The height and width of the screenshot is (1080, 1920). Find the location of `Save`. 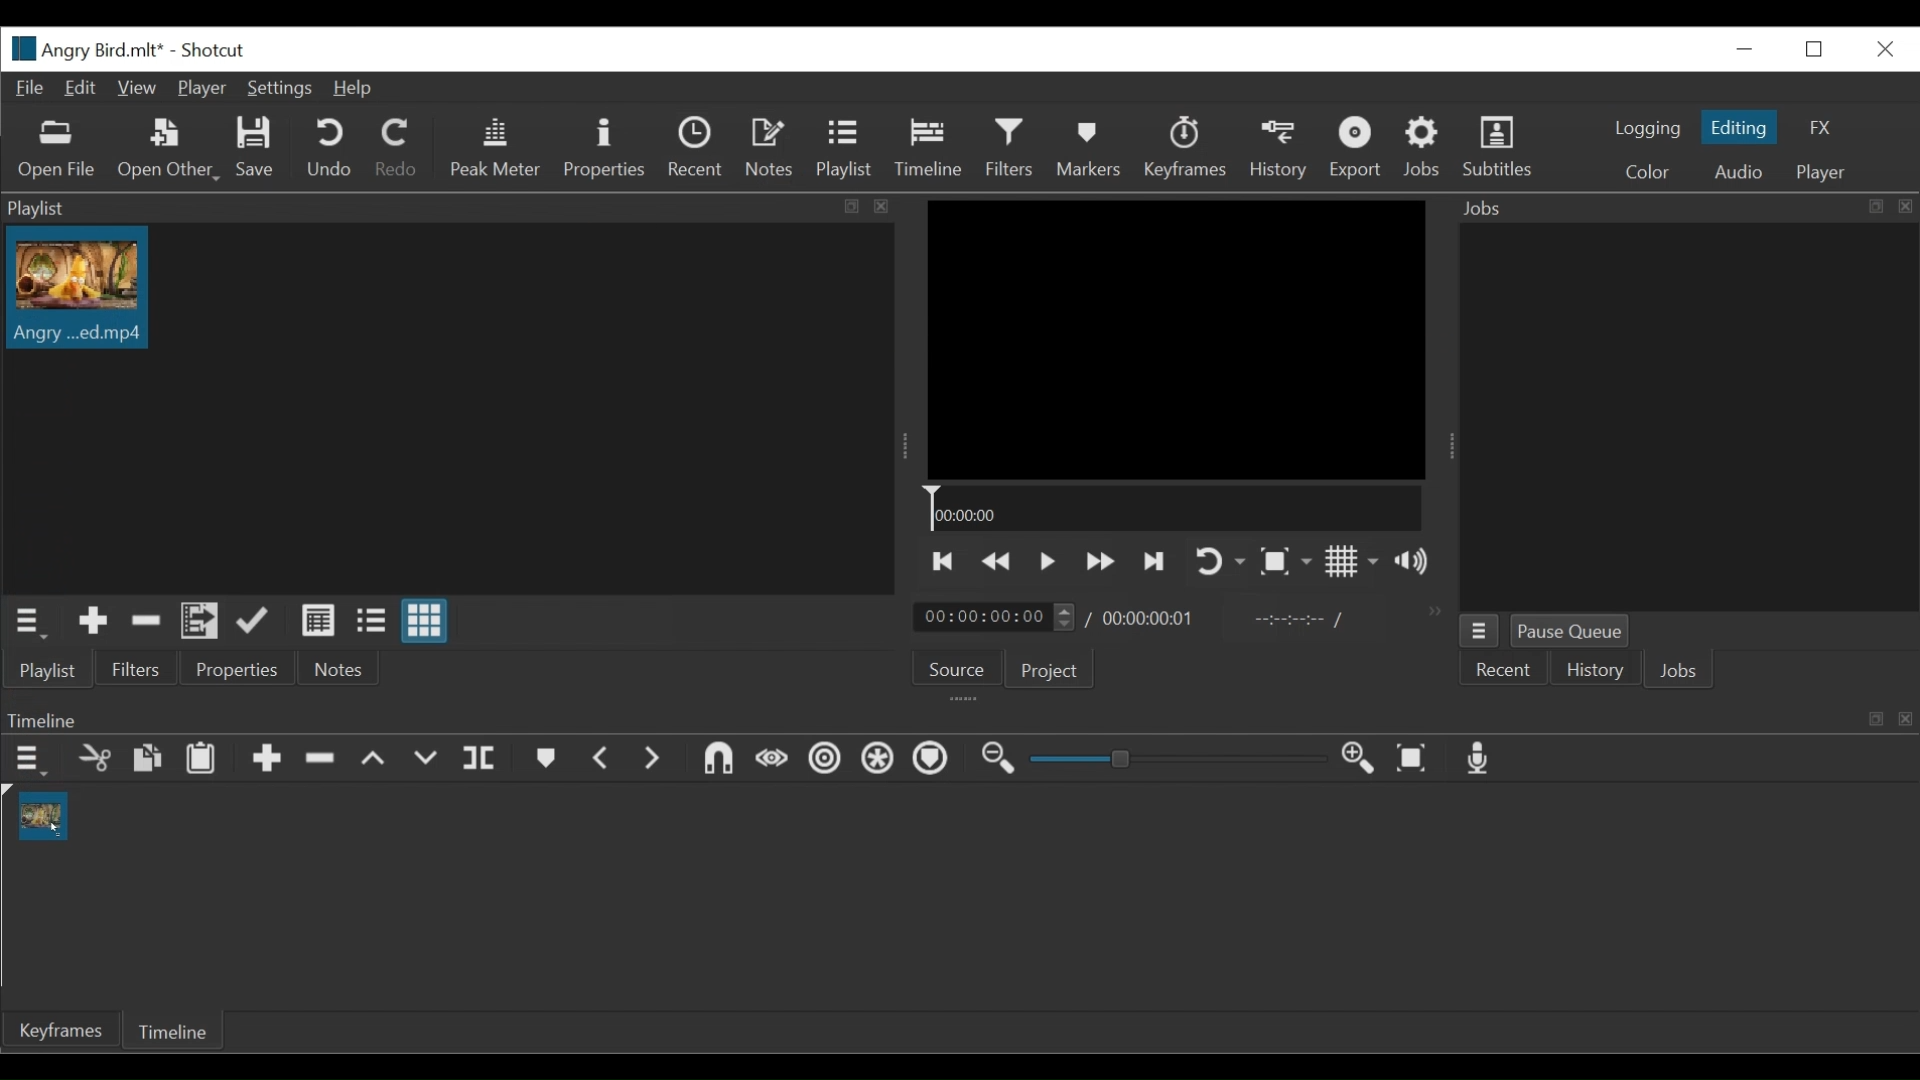

Save is located at coordinates (259, 147).